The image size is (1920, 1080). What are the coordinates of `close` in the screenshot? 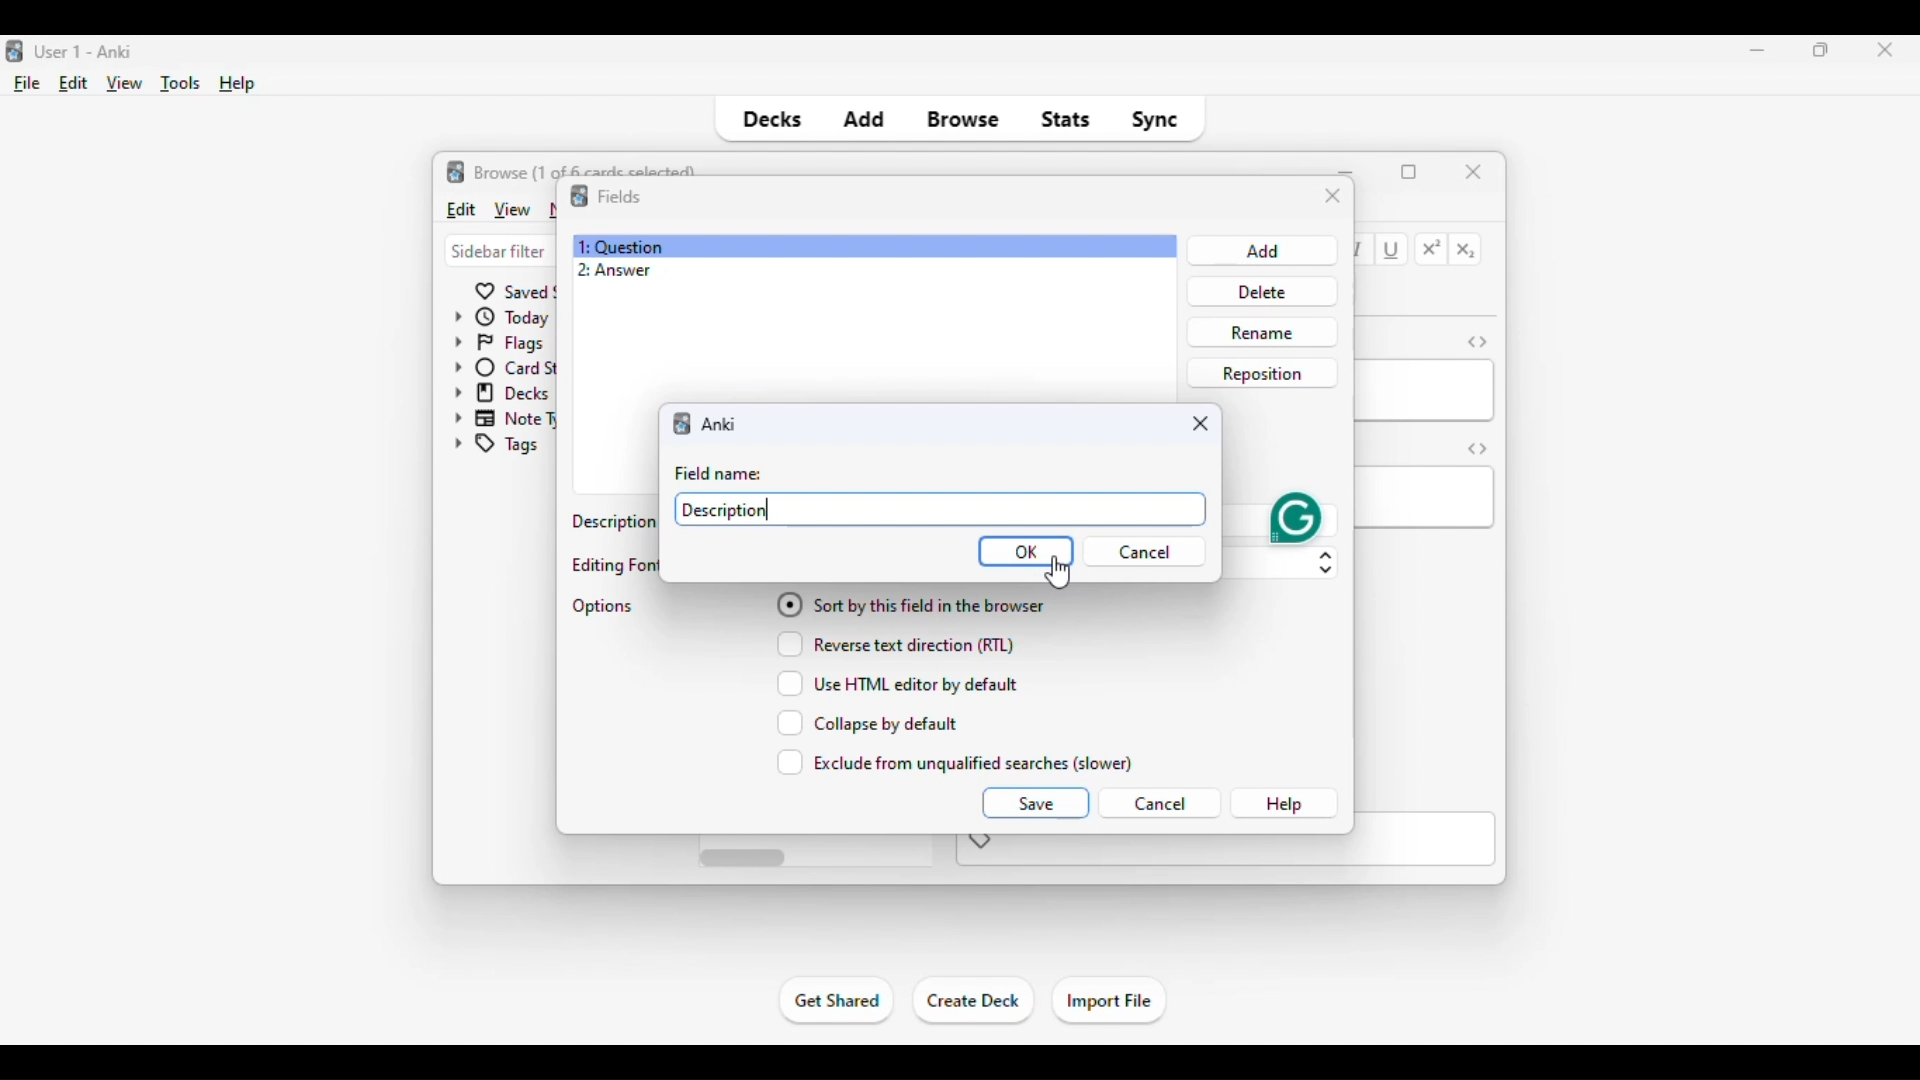 It's located at (1201, 423).